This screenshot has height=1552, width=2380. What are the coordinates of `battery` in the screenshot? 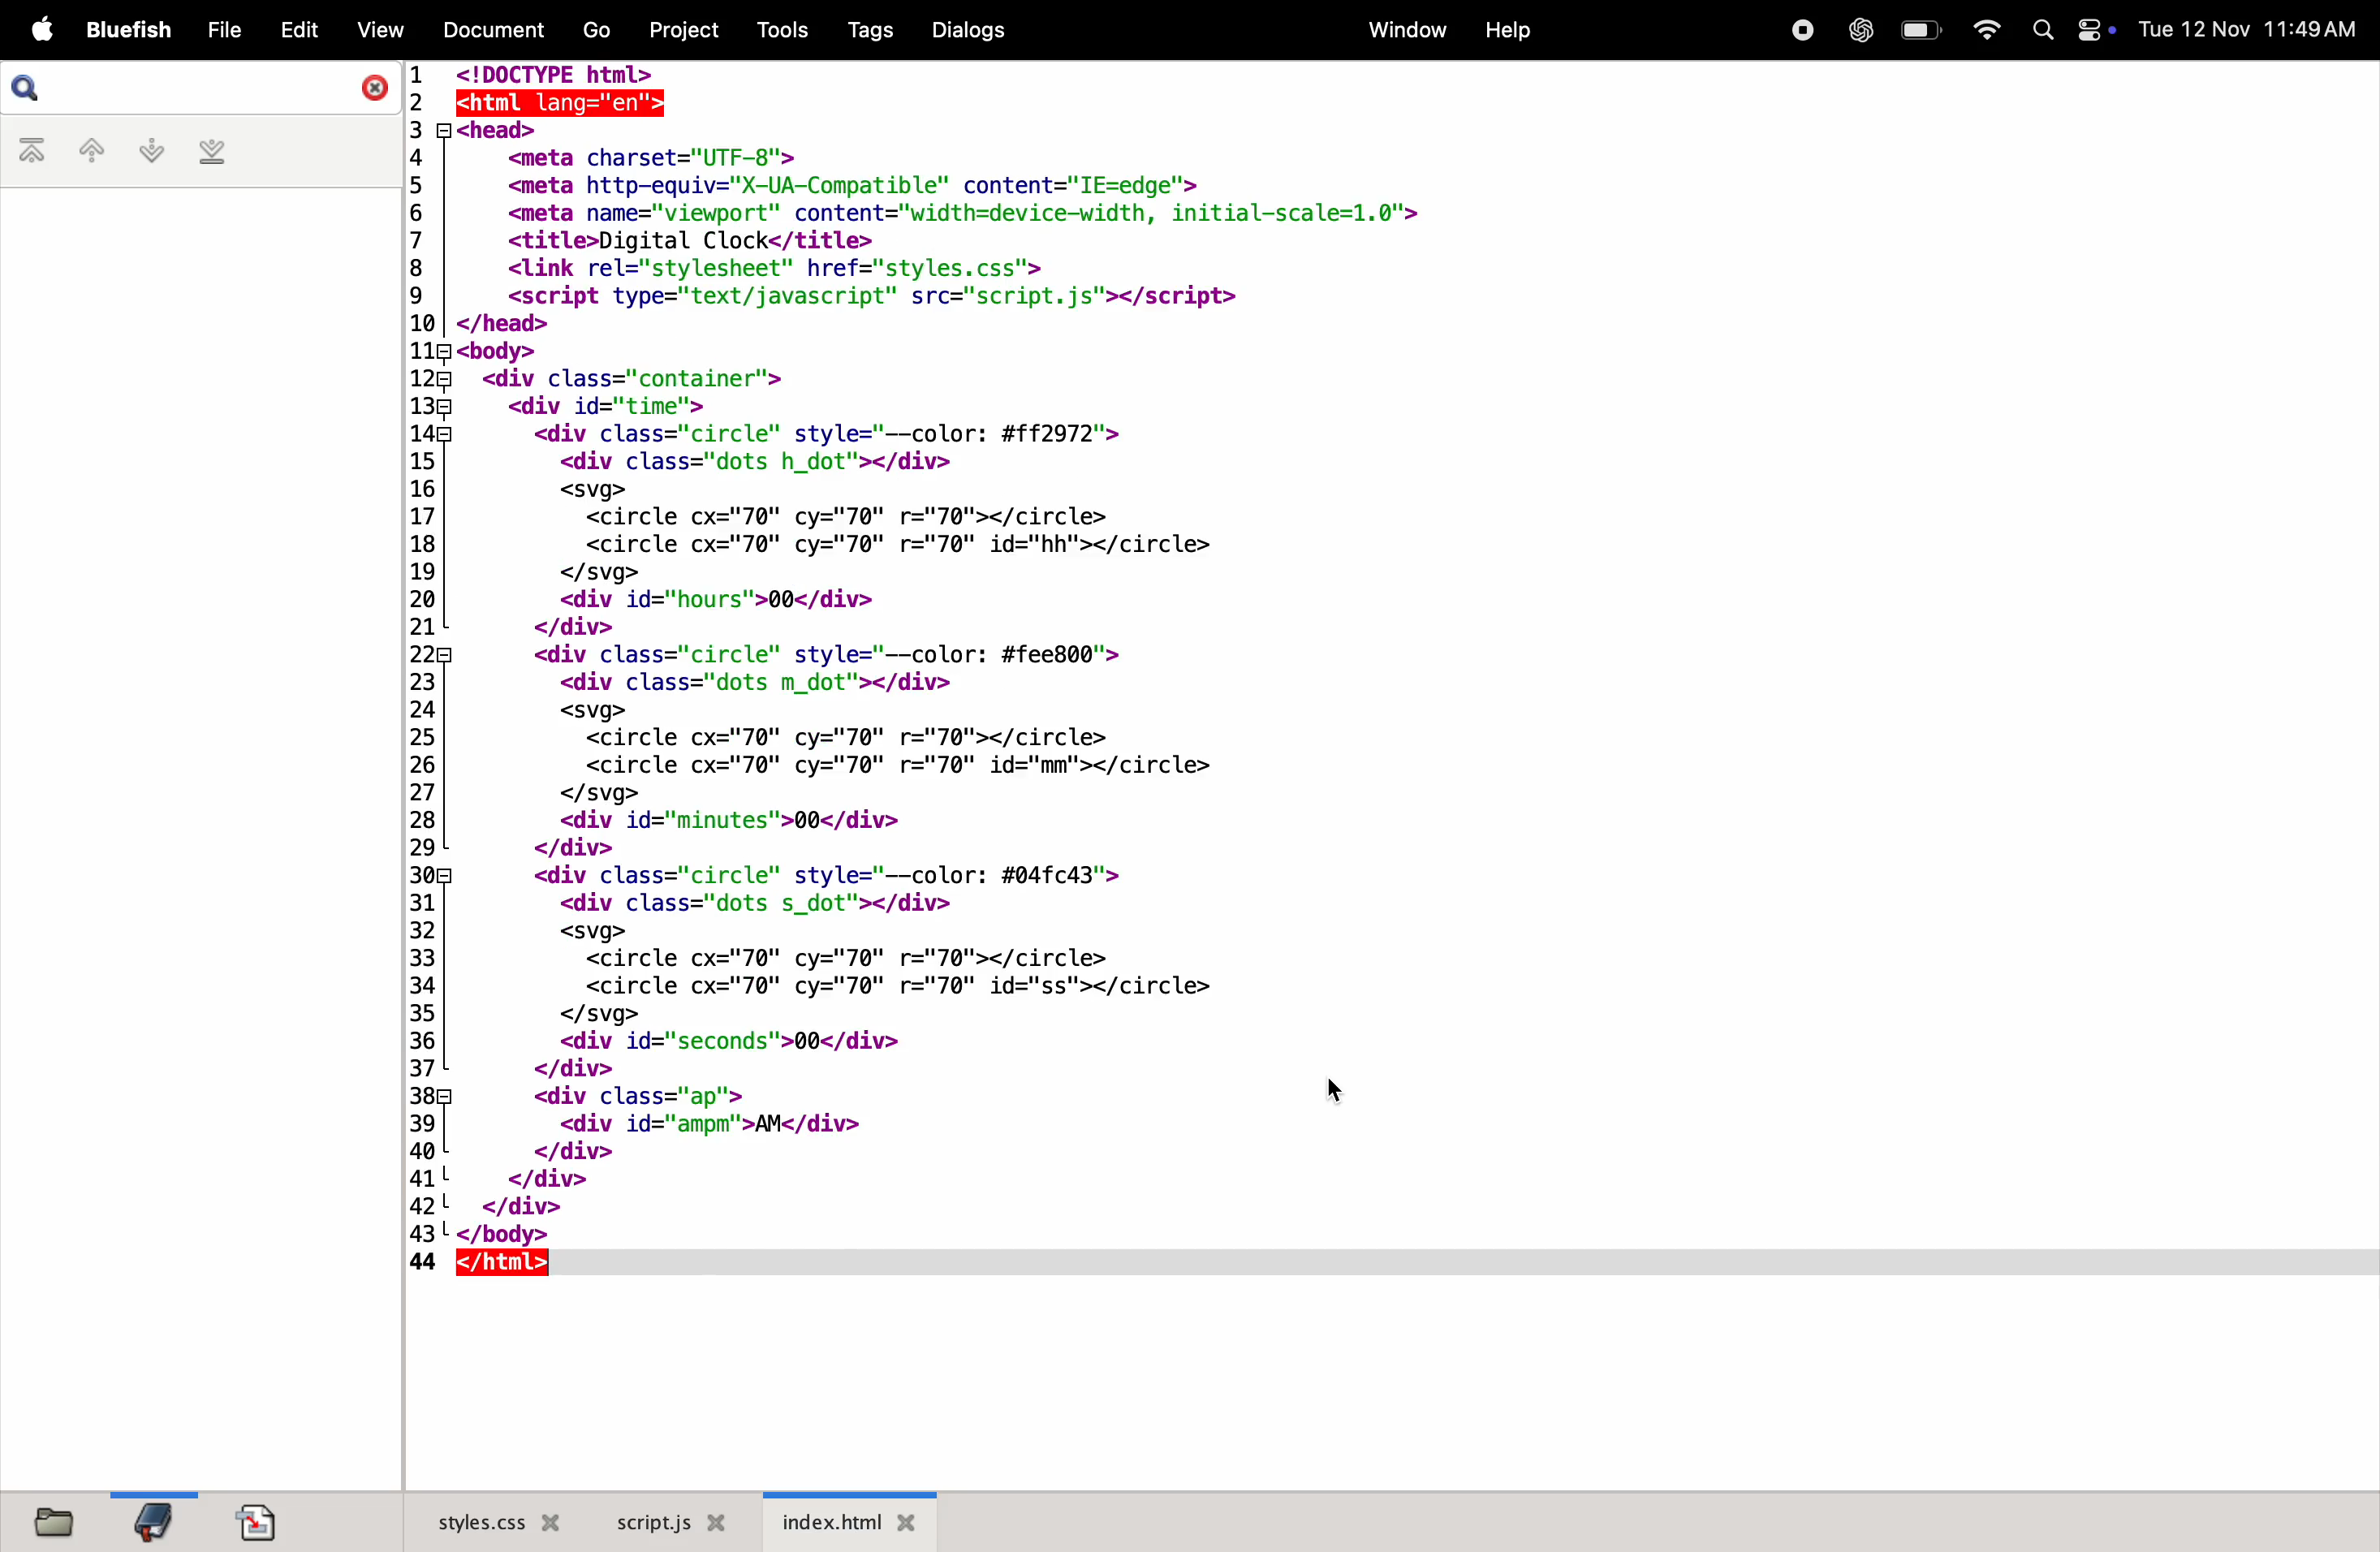 It's located at (1919, 29).